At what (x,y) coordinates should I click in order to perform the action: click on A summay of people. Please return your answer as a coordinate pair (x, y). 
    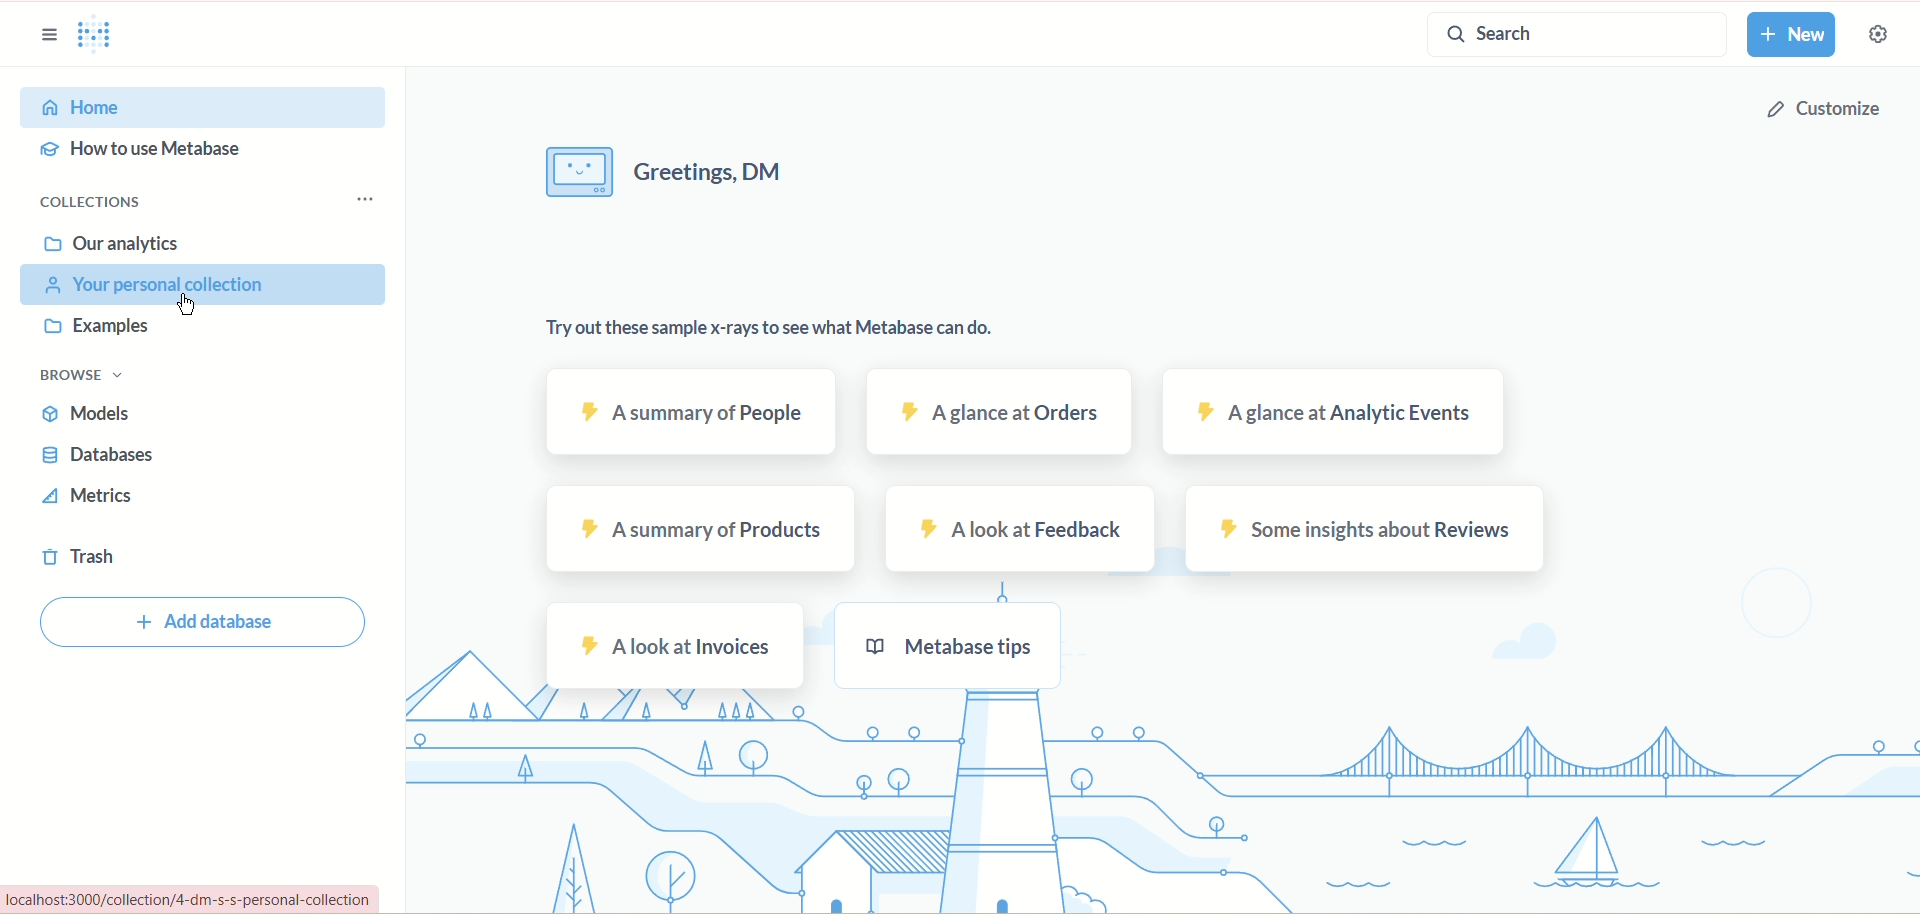
    Looking at the image, I should click on (691, 410).